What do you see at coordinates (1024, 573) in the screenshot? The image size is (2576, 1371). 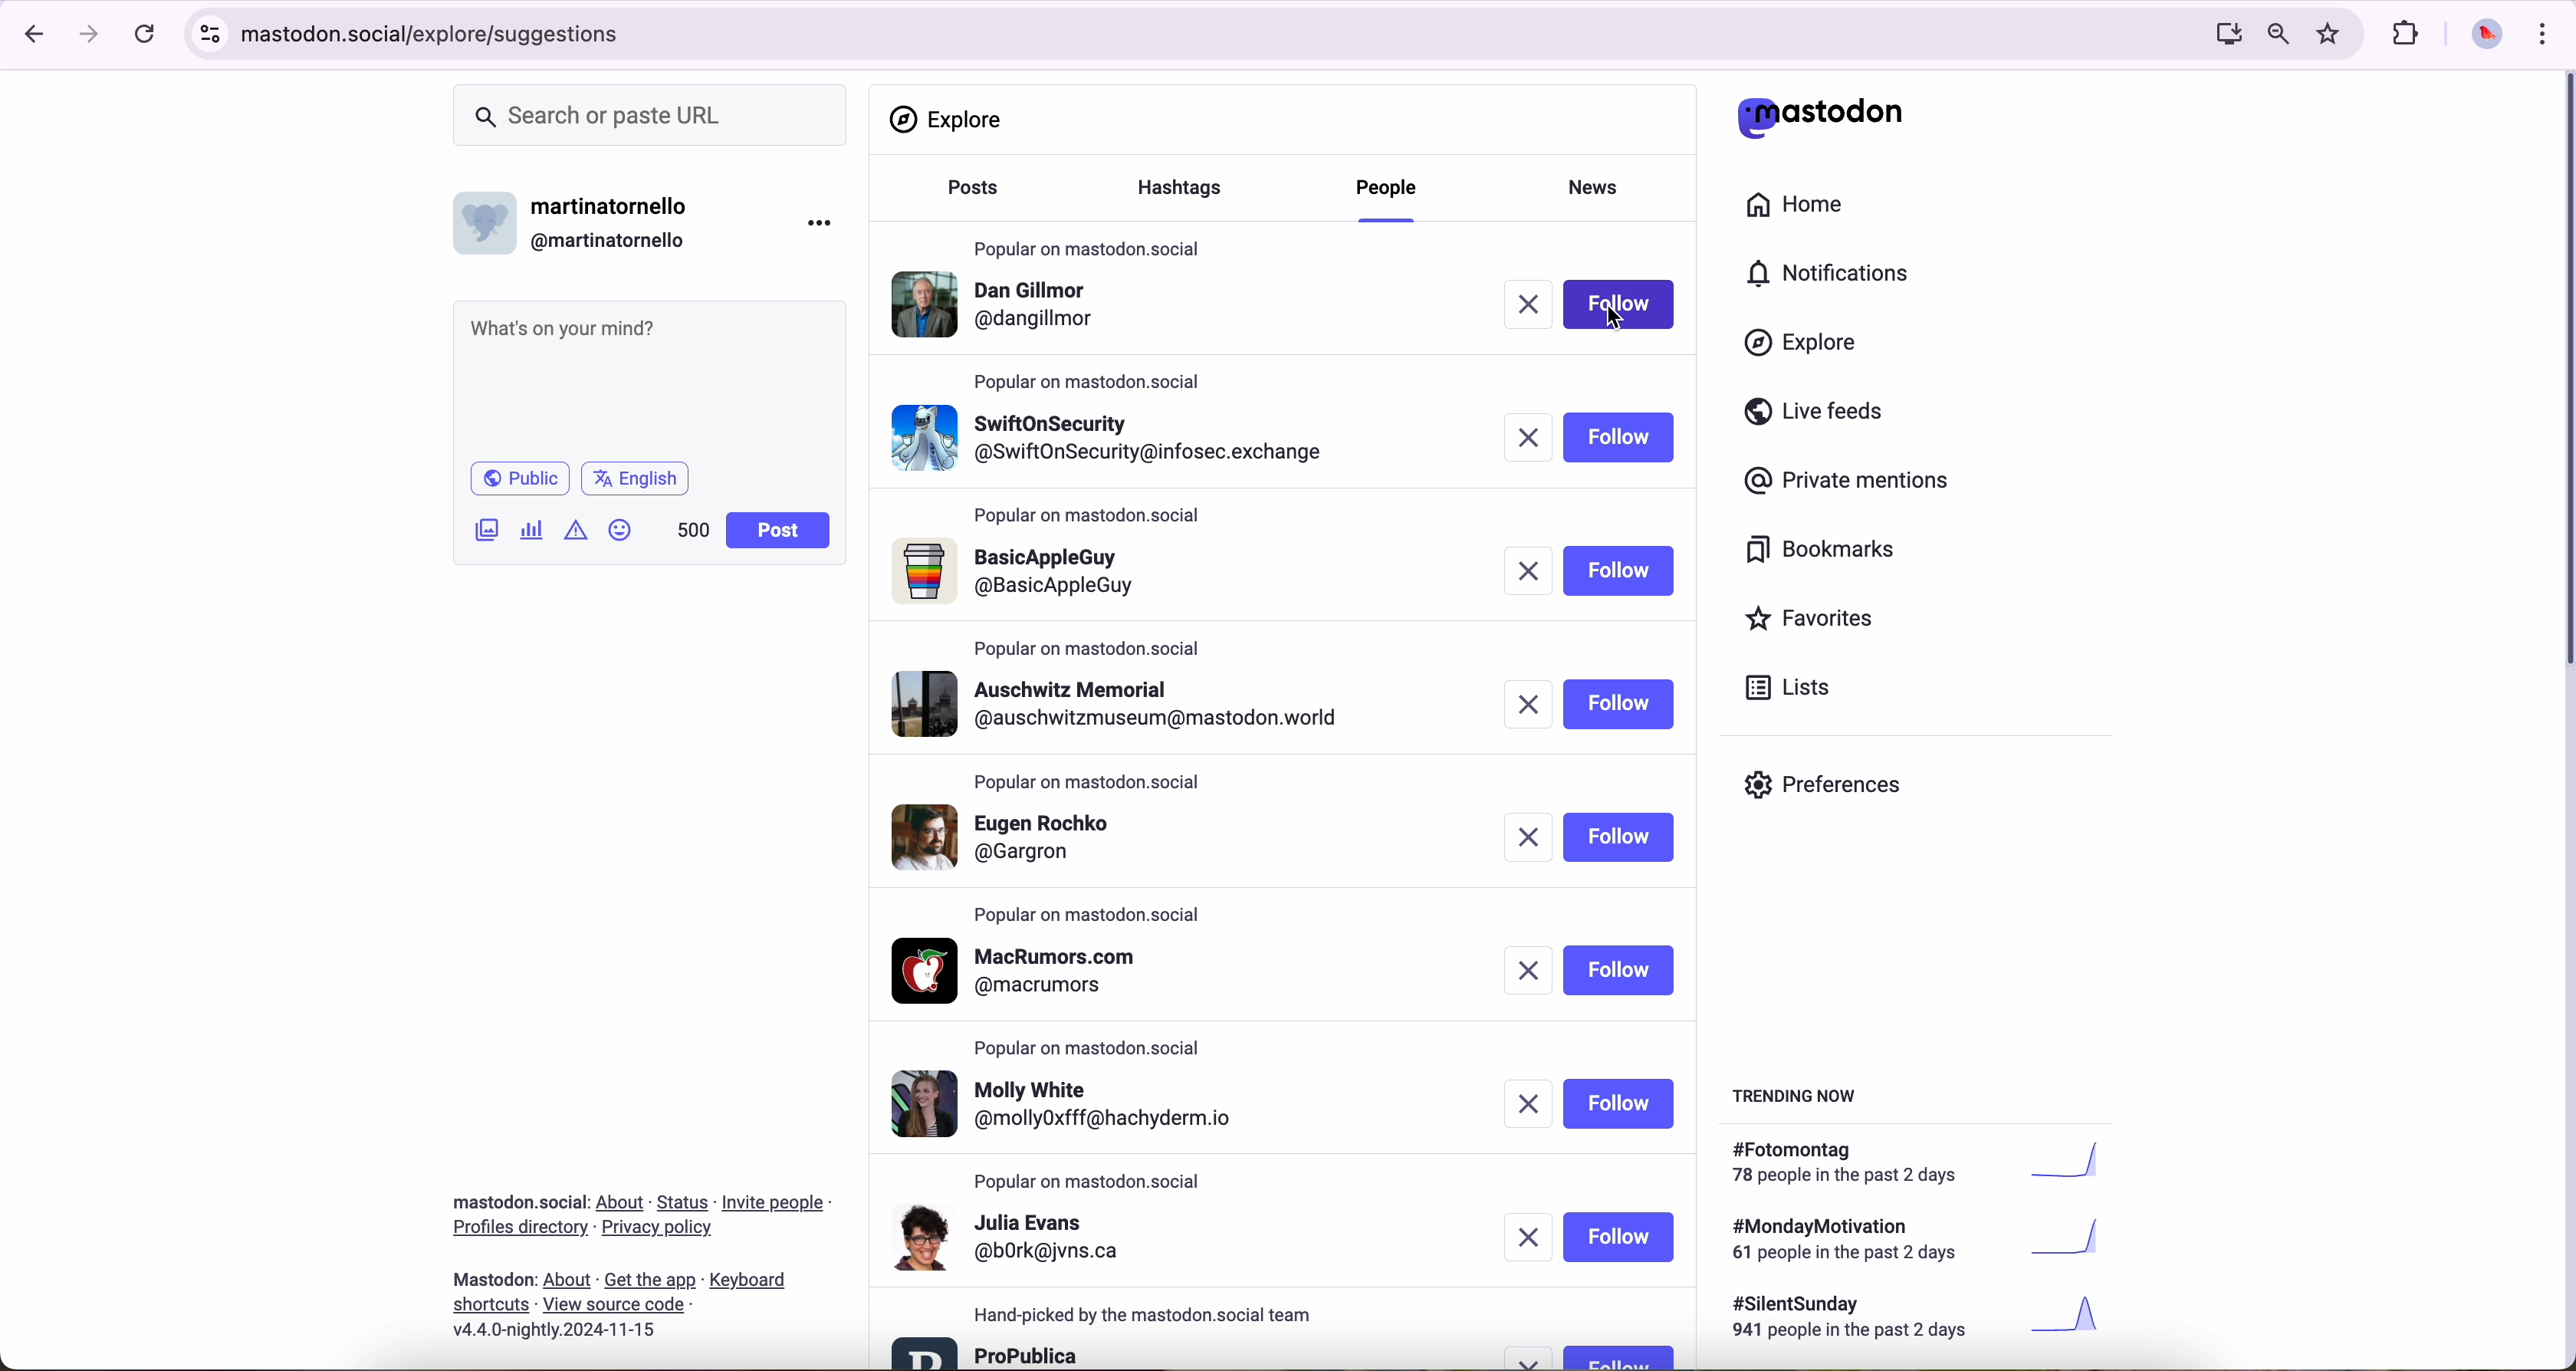 I see `profile` at bounding box center [1024, 573].